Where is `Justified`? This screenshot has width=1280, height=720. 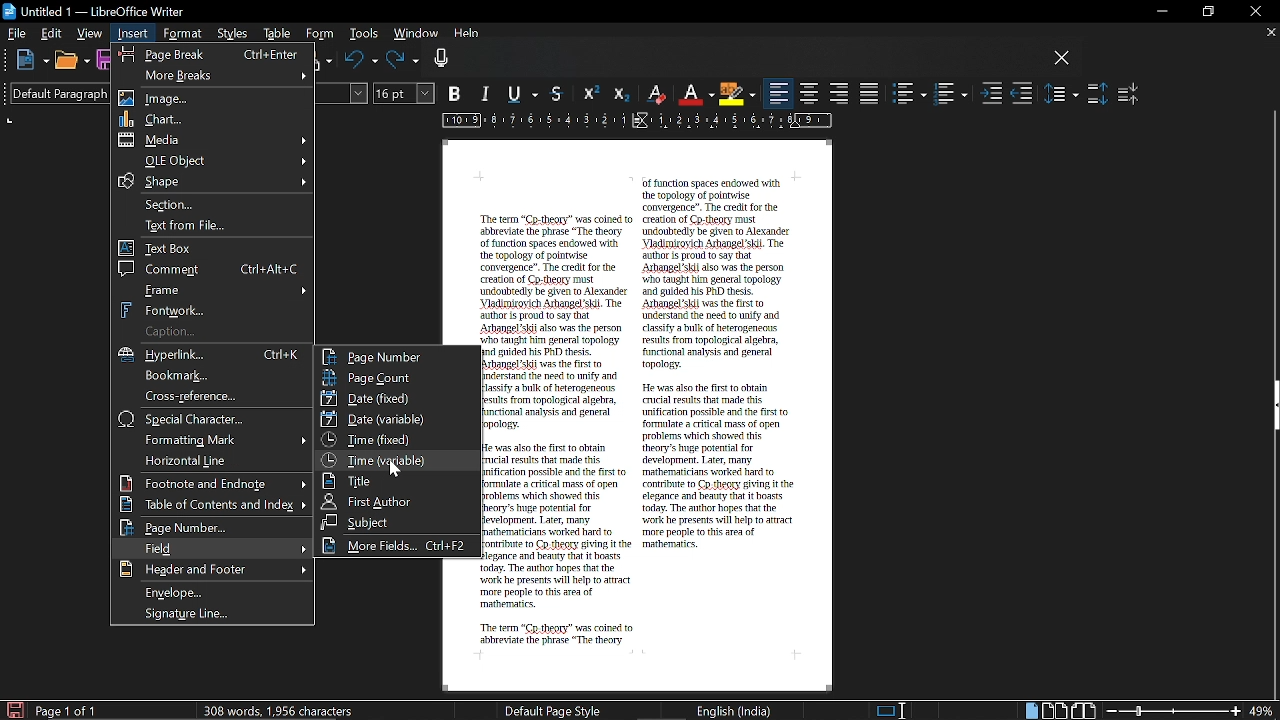 Justified is located at coordinates (870, 93).